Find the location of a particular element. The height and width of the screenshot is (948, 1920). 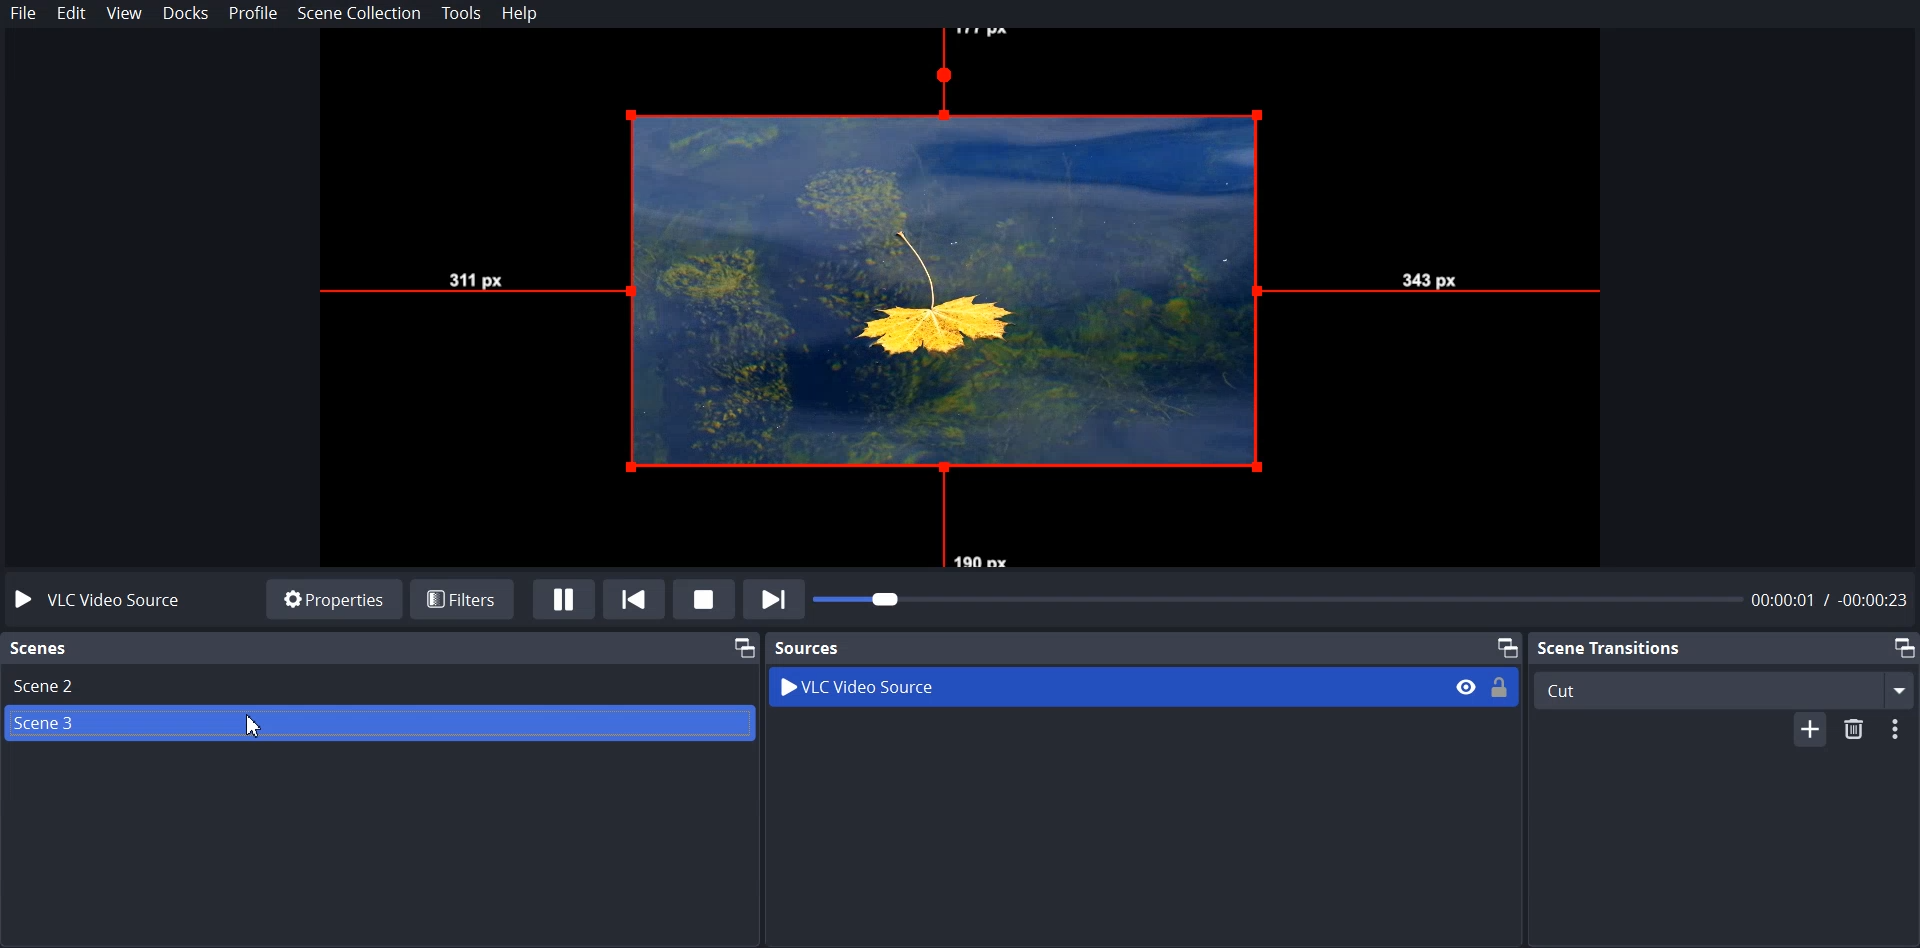

Source 3 is located at coordinates (379, 726).